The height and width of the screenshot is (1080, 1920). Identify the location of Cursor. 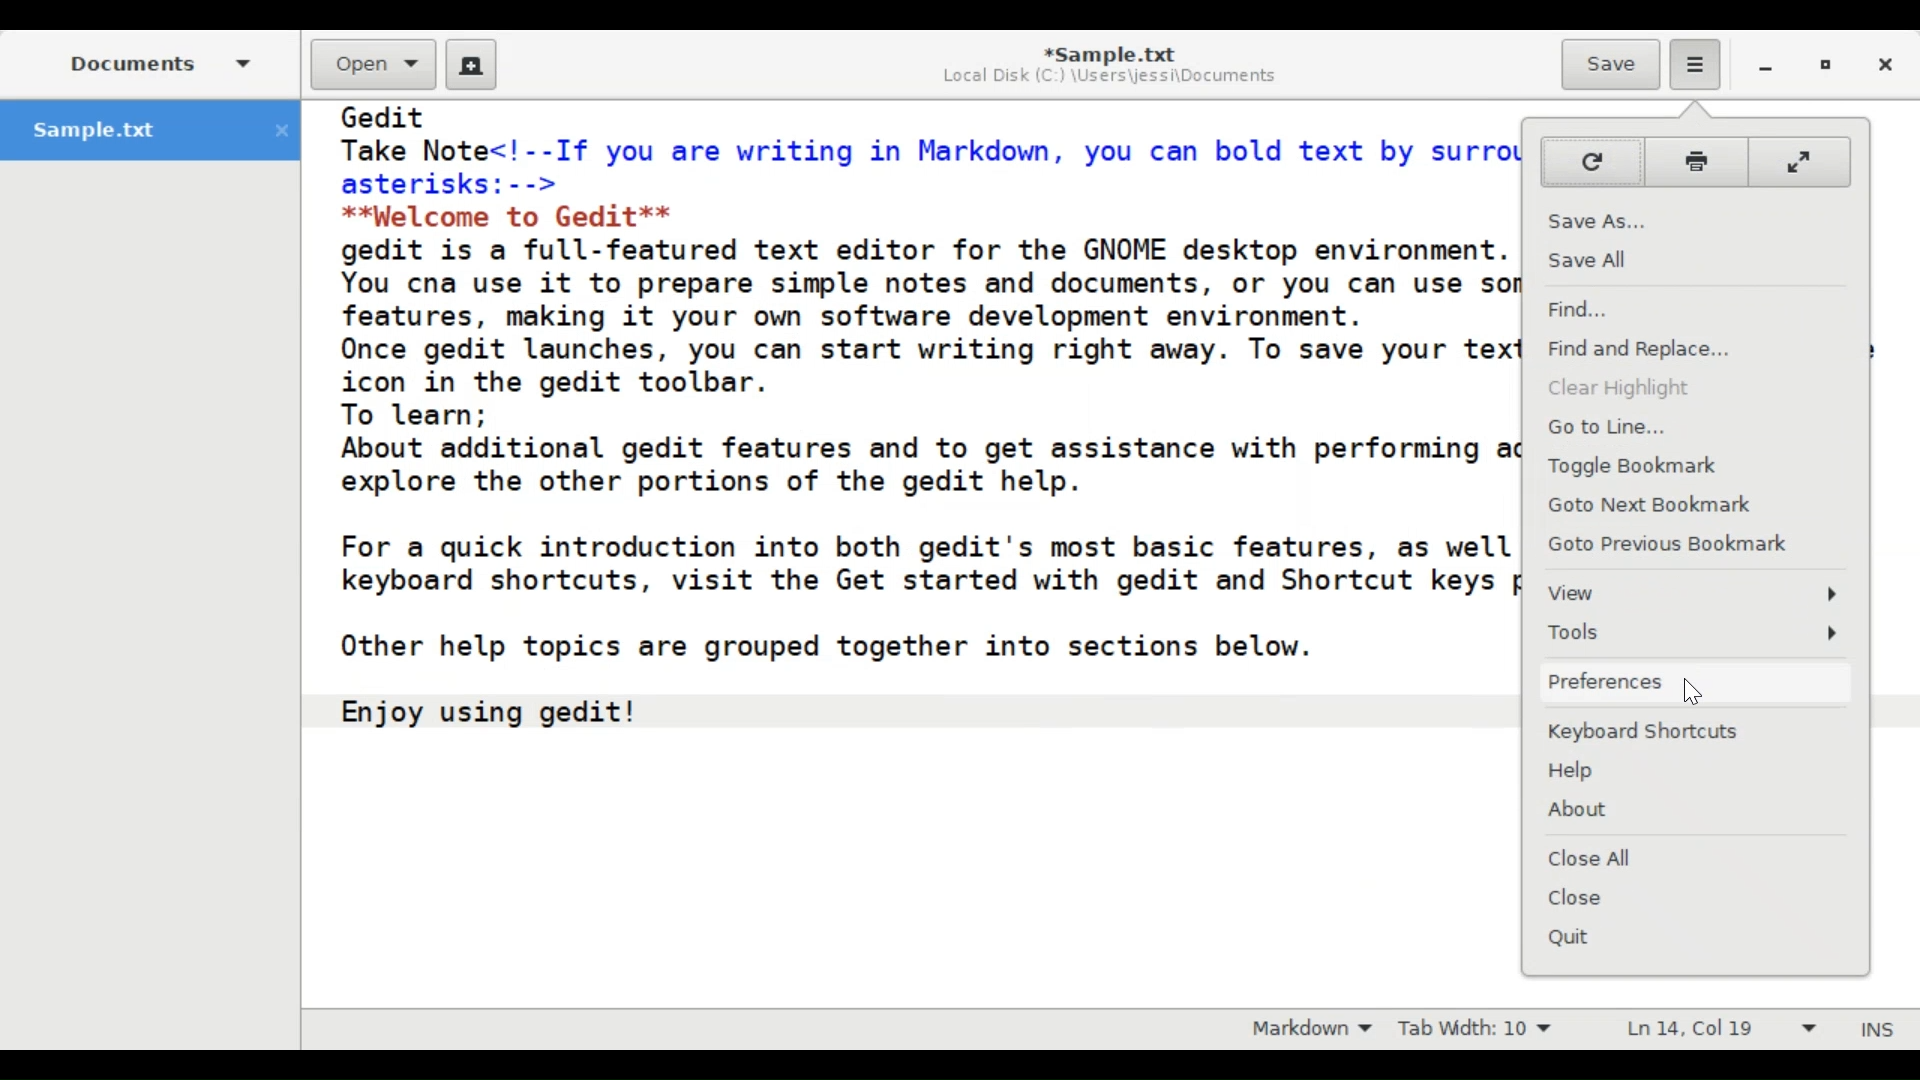
(1690, 693).